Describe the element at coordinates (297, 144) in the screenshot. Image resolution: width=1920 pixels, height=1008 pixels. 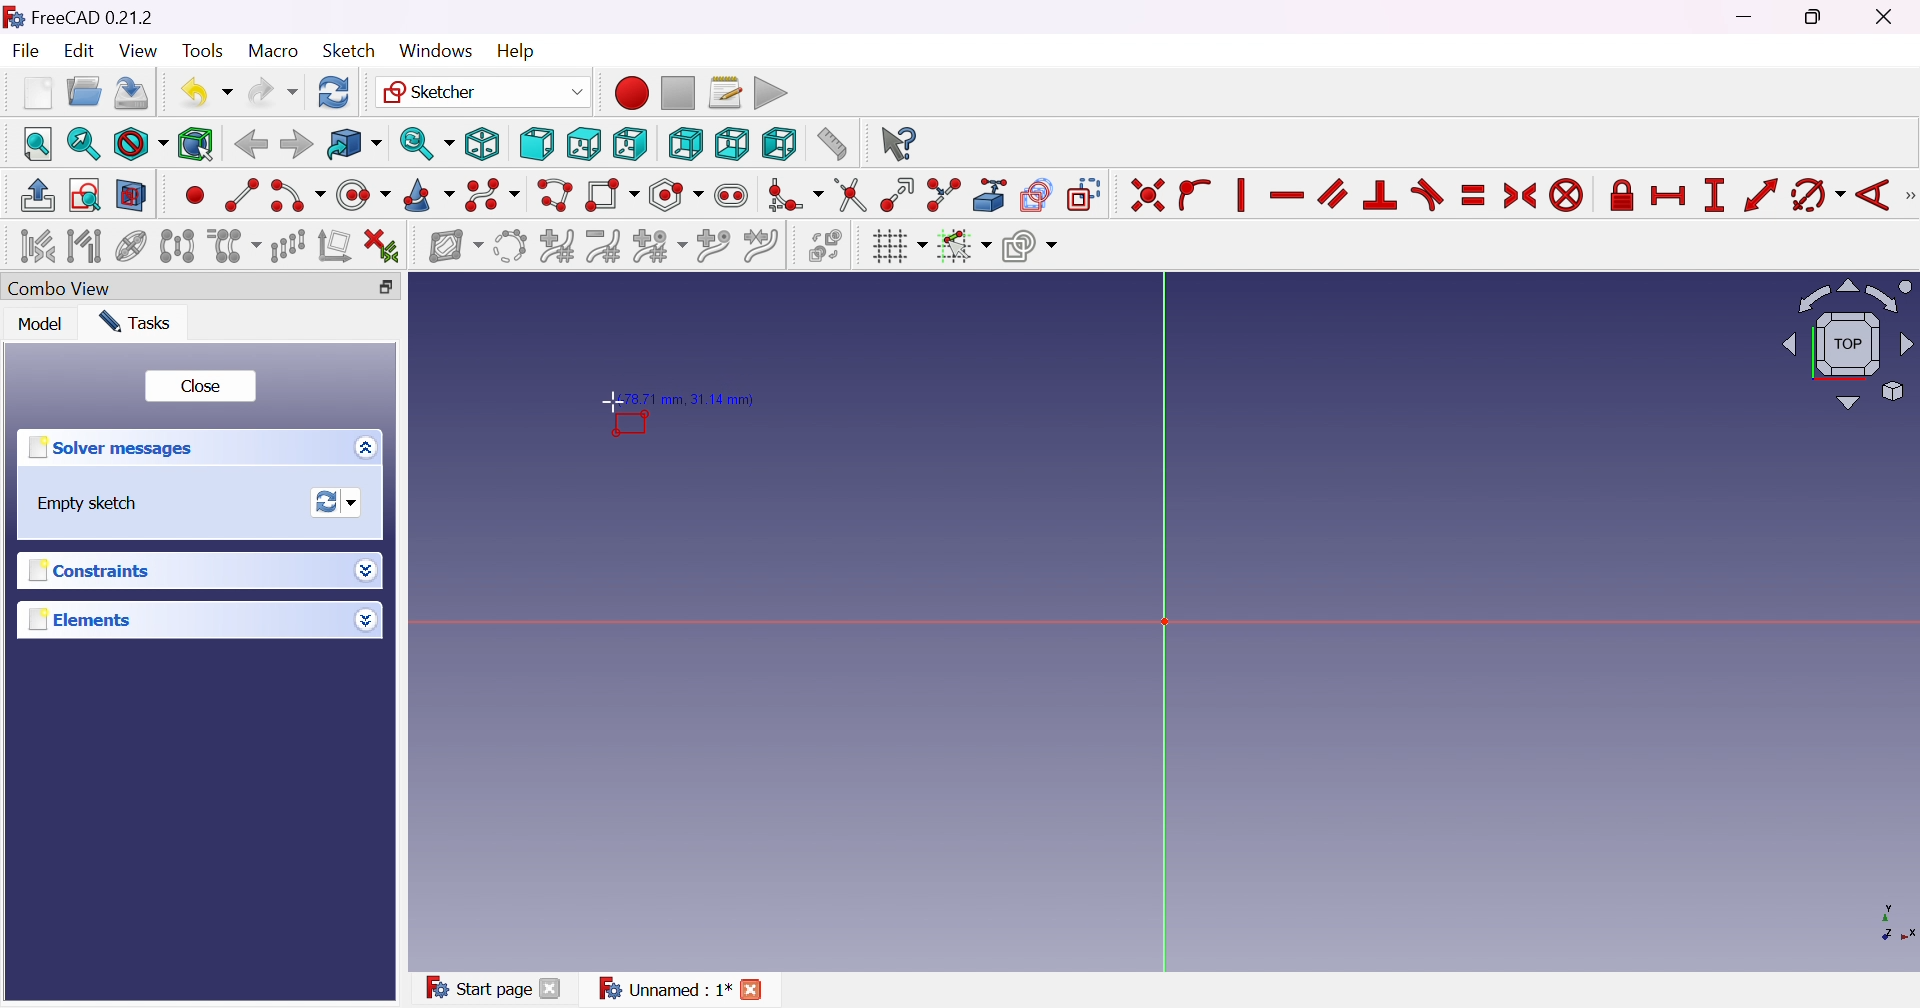
I see `Forward` at that location.